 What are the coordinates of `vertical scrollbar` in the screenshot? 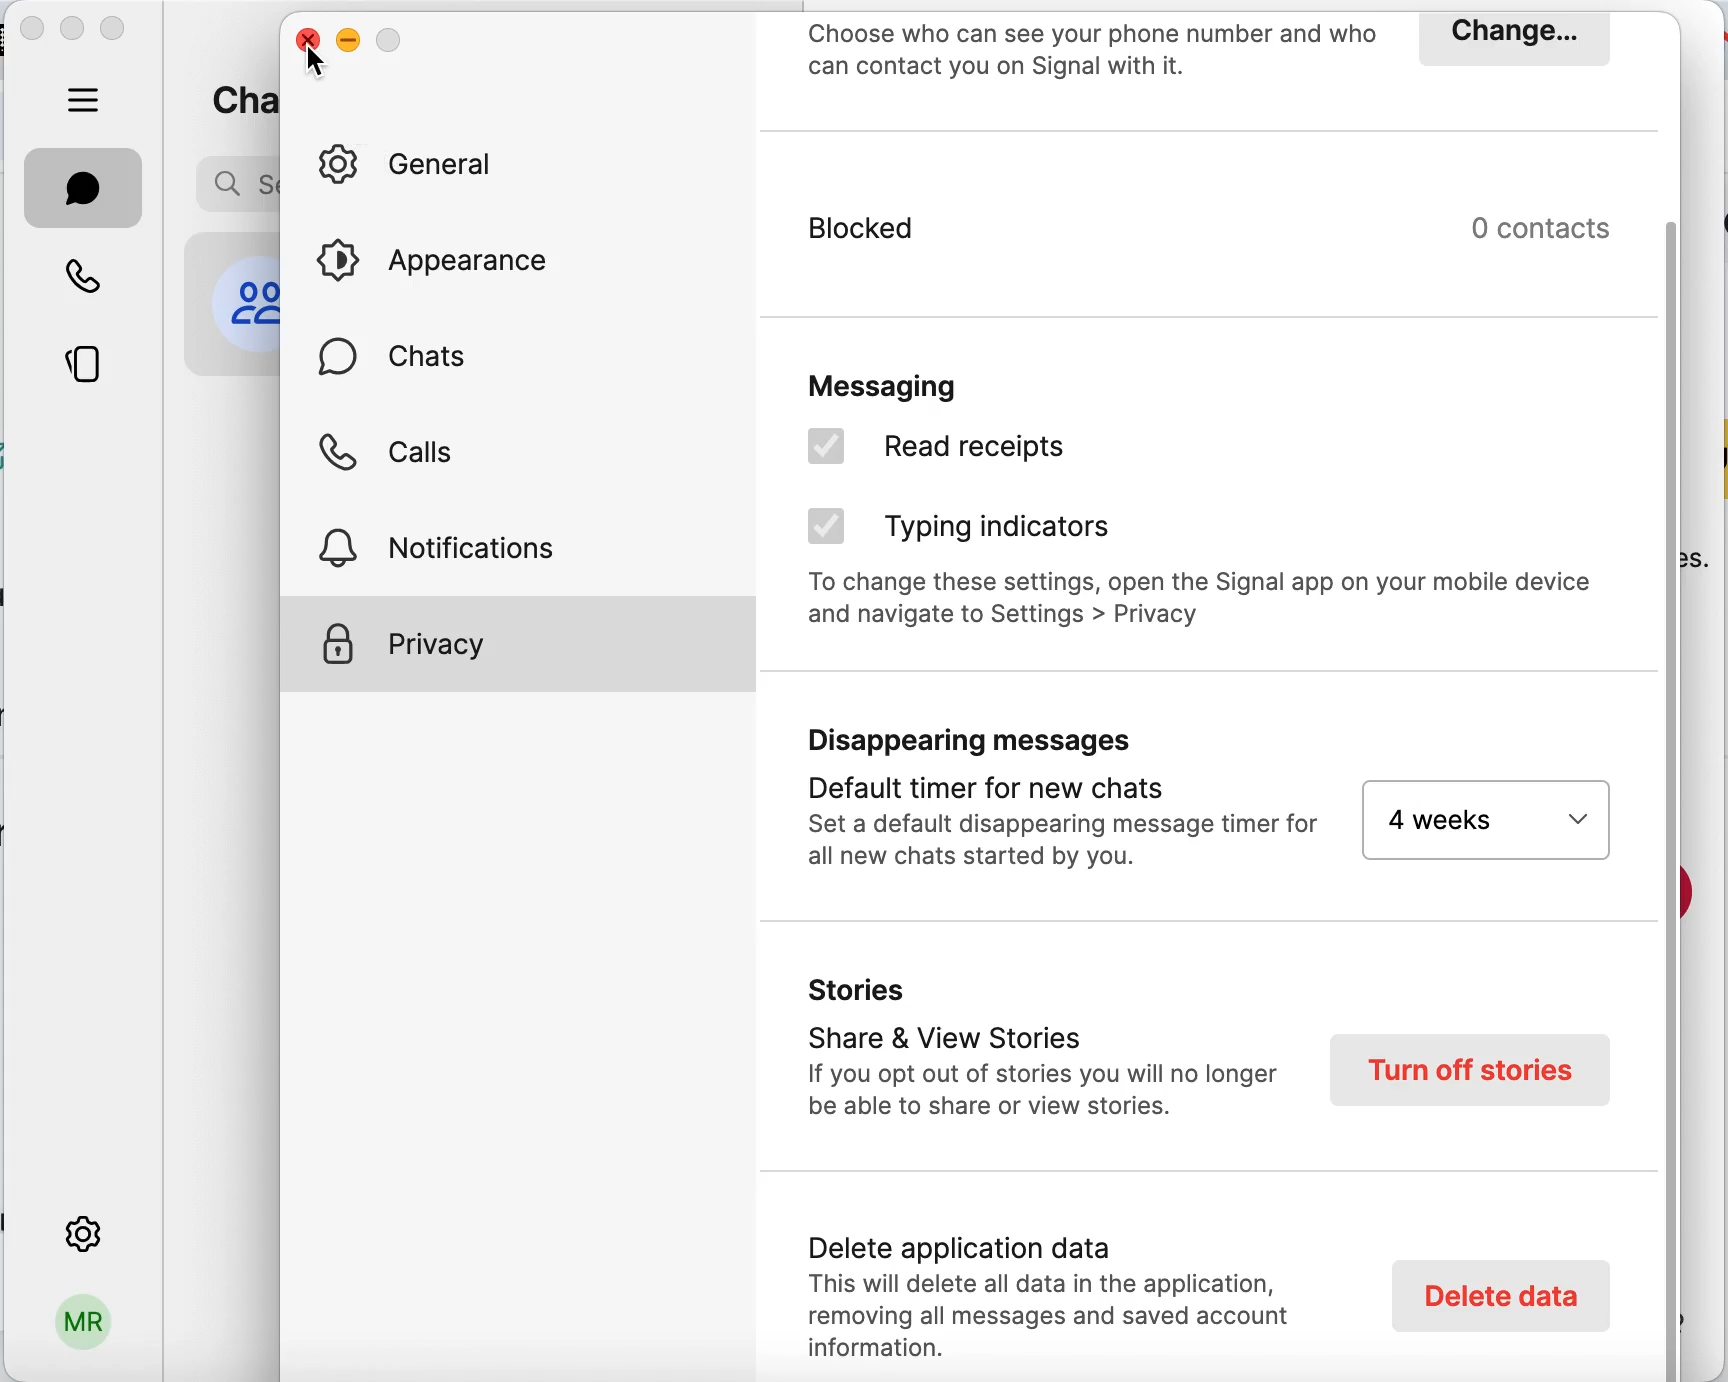 It's located at (1679, 797).